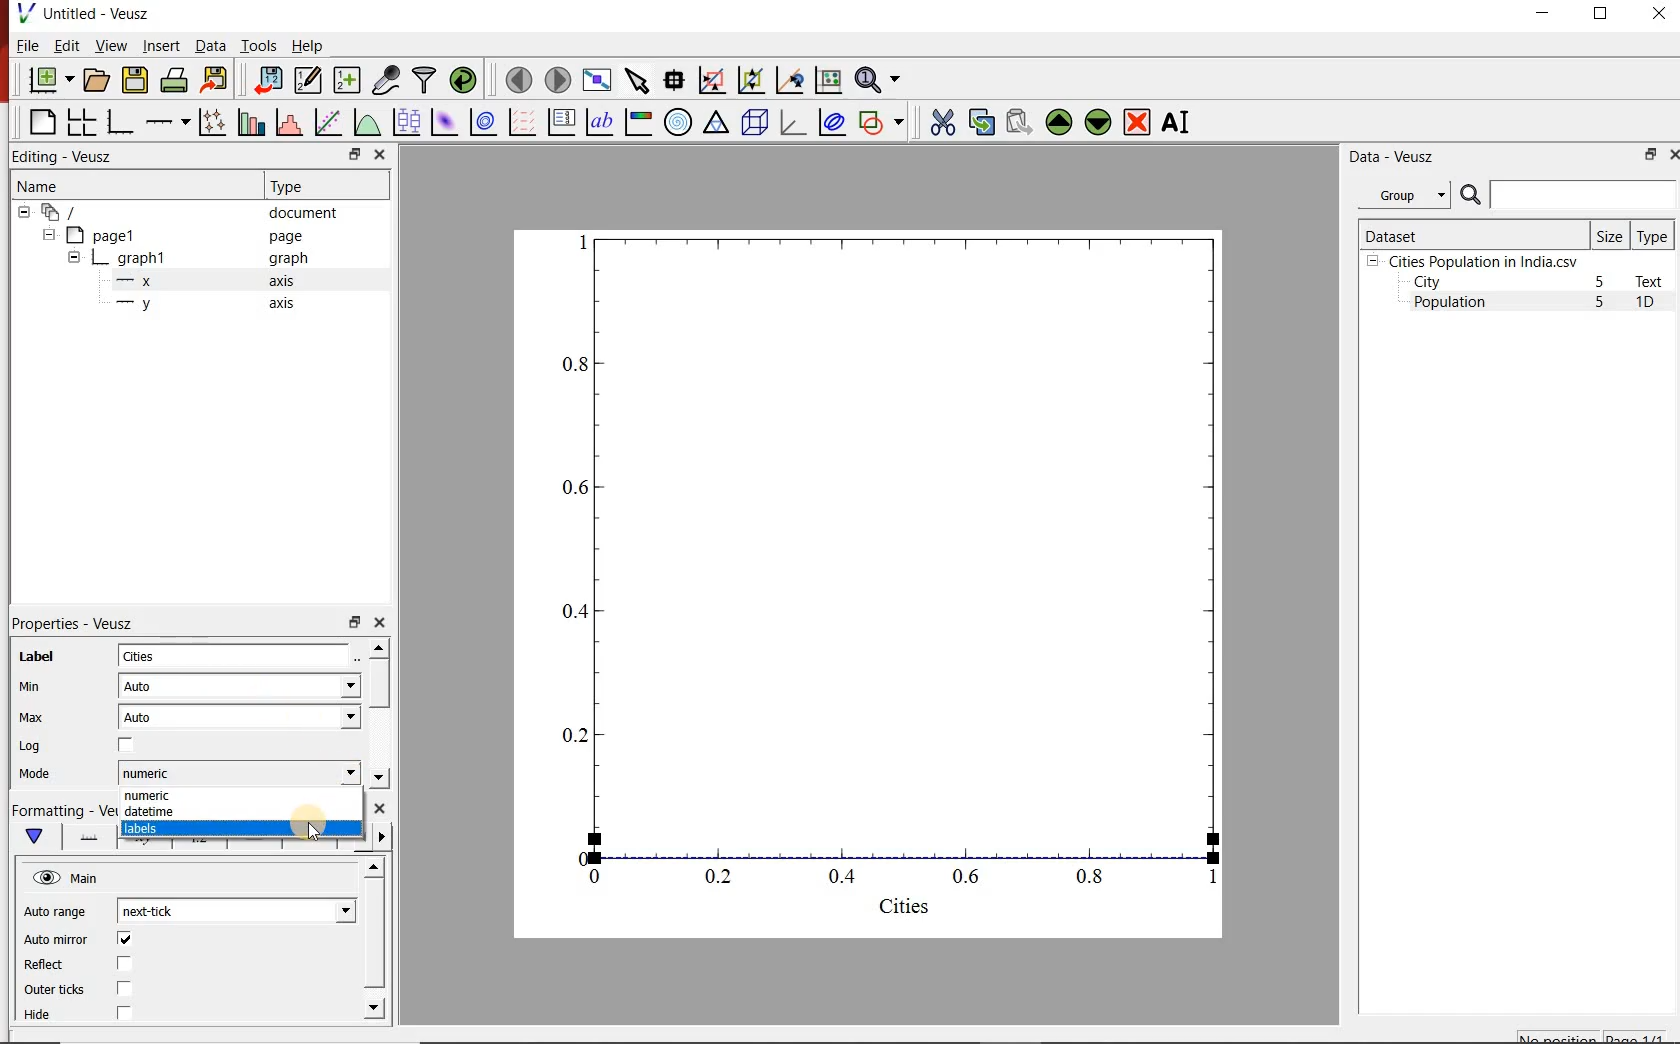 The width and height of the screenshot is (1680, 1044). I want to click on move to the next page, so click(556, 79).